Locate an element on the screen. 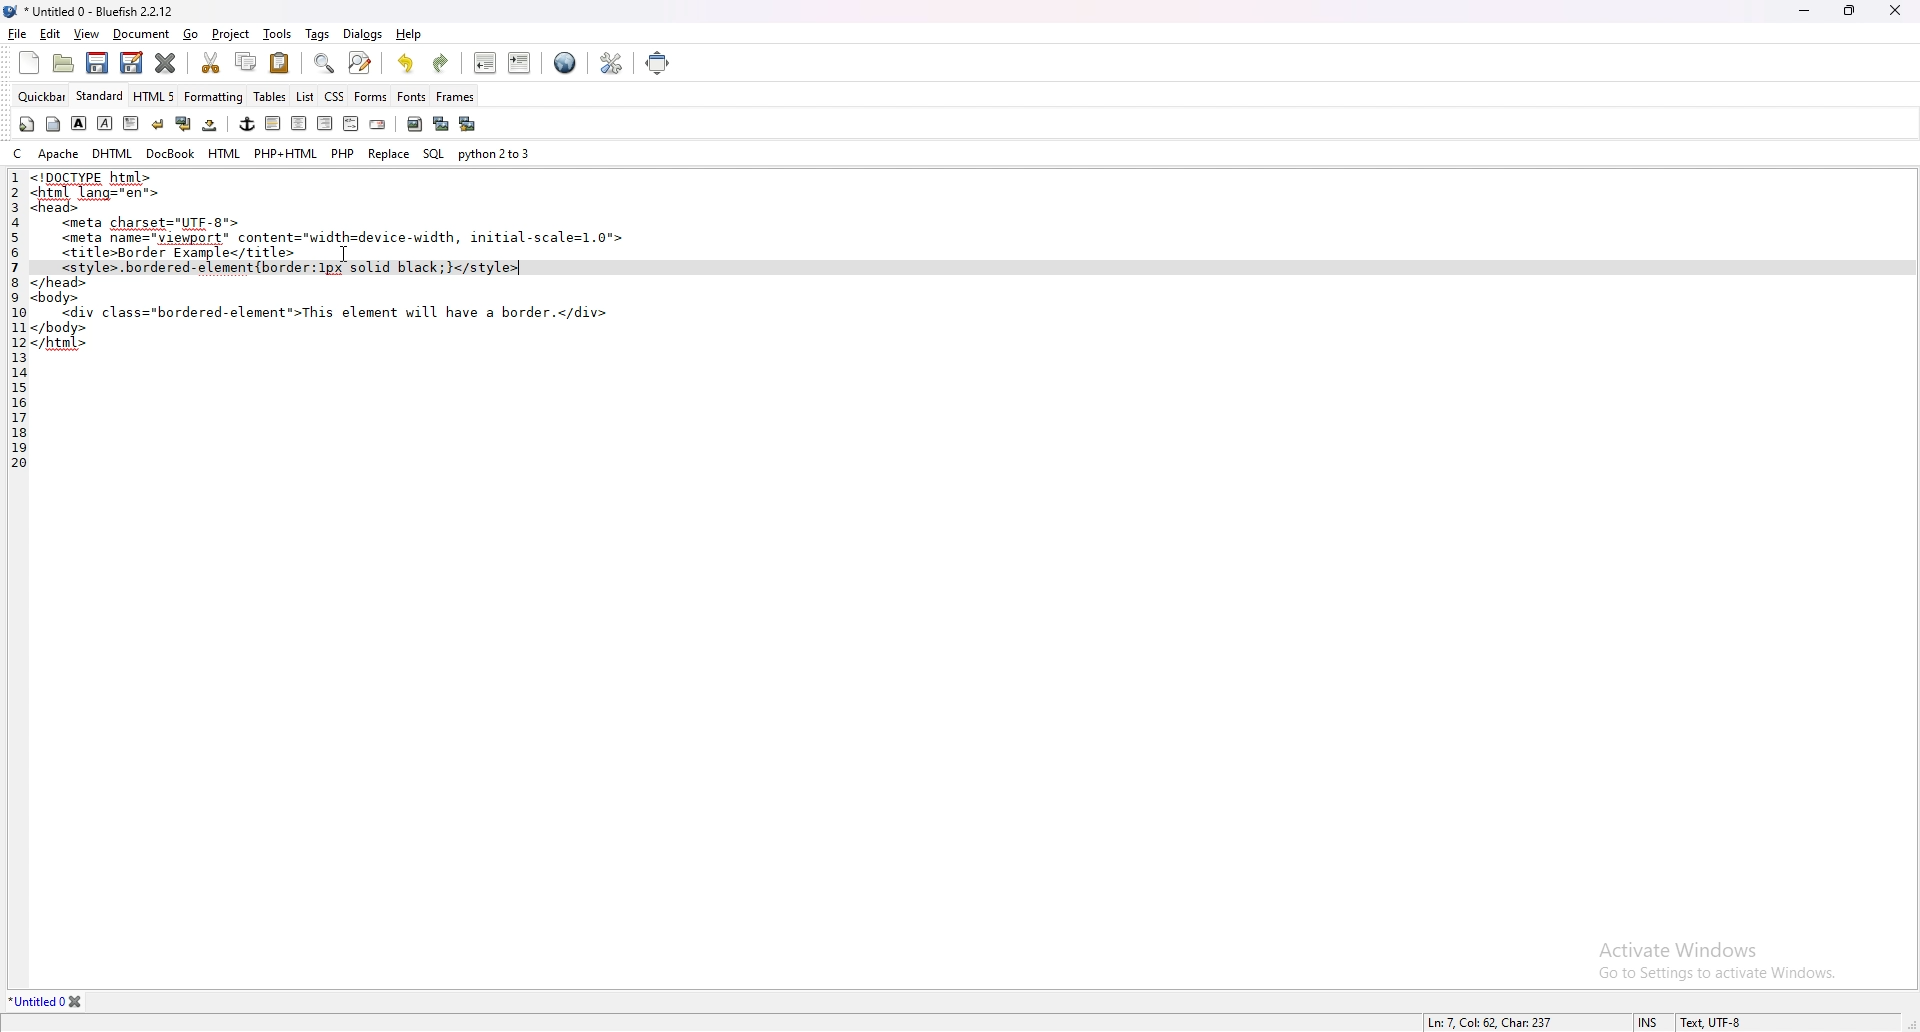 The height and width of the screenshot is (1032, 1920). docbook is located at coordinates (170, 153).